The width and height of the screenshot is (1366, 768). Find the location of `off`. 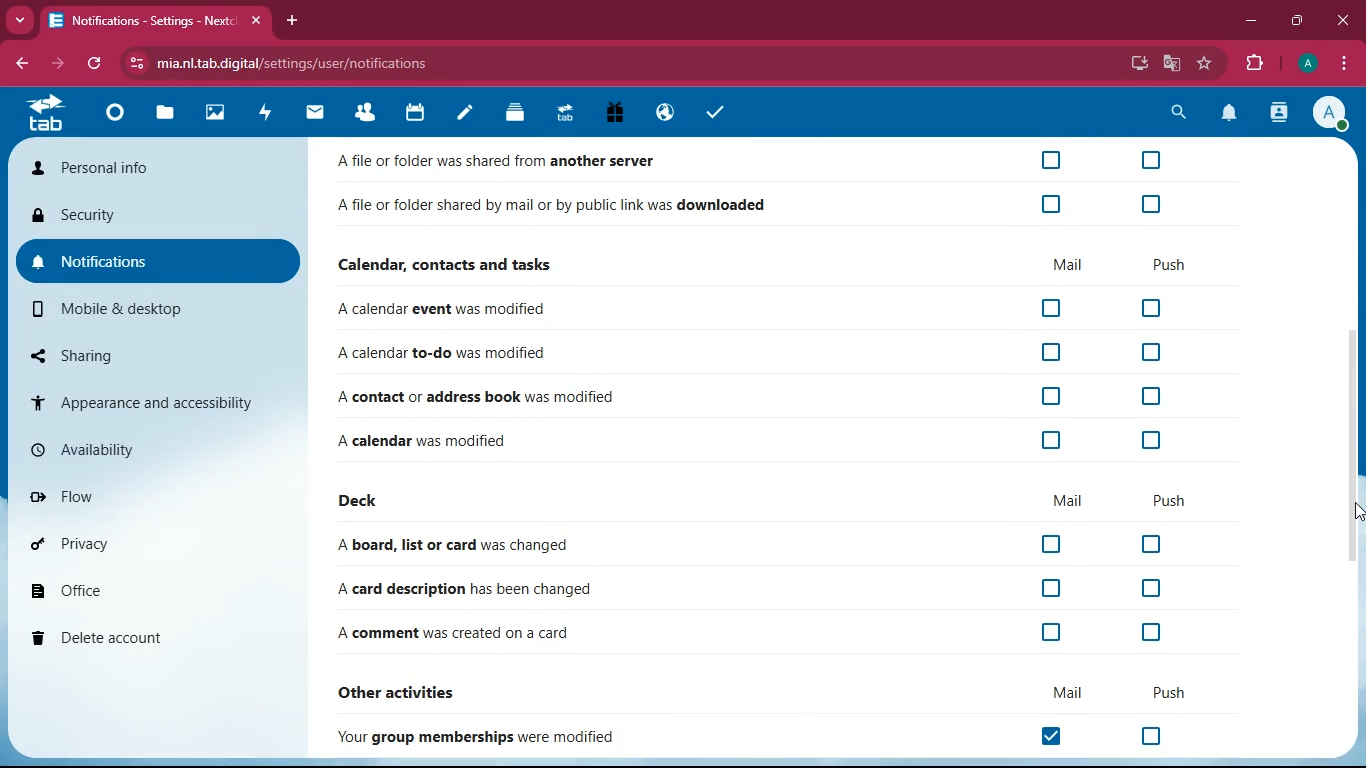

off is located at coordinates (1054, 205).